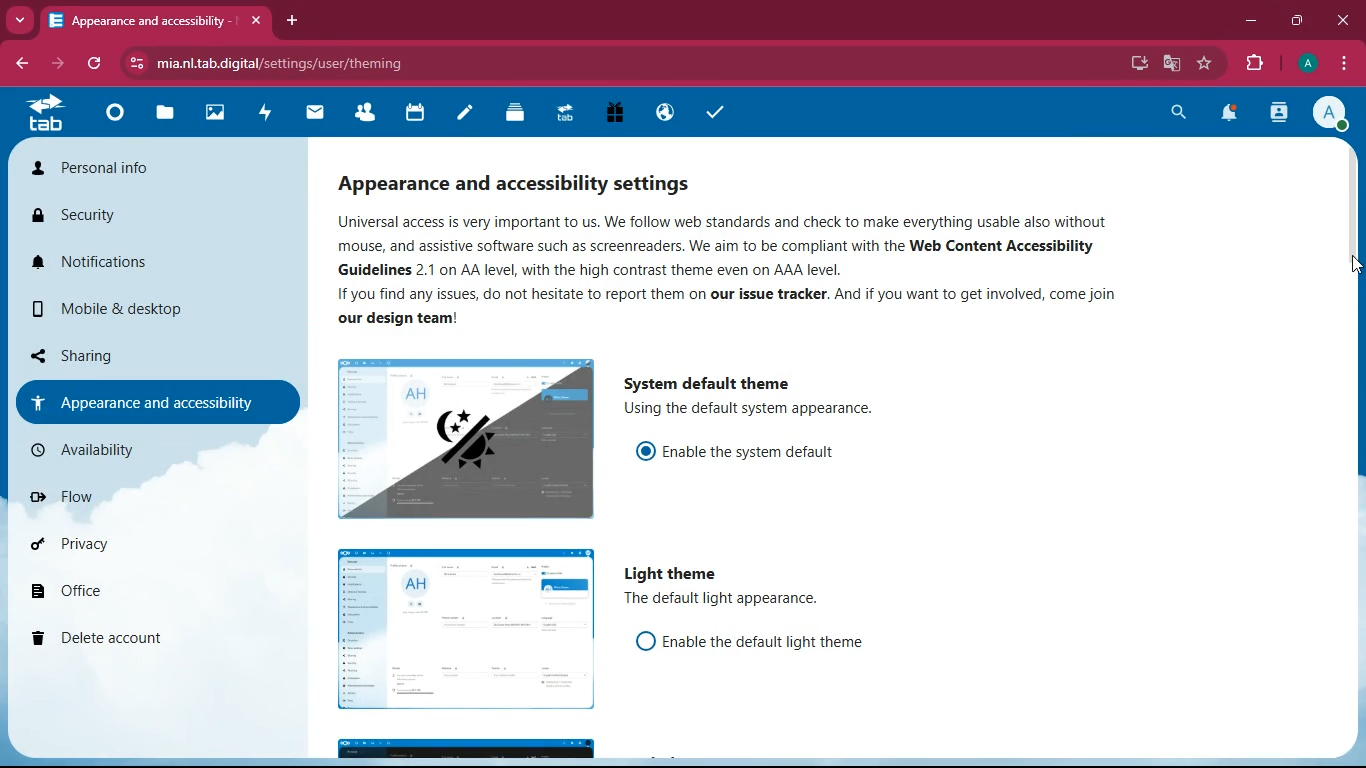  What do you see at coordinates (468, 745) in the screenshot?
I see `theme` at bounding box center [468, 745].